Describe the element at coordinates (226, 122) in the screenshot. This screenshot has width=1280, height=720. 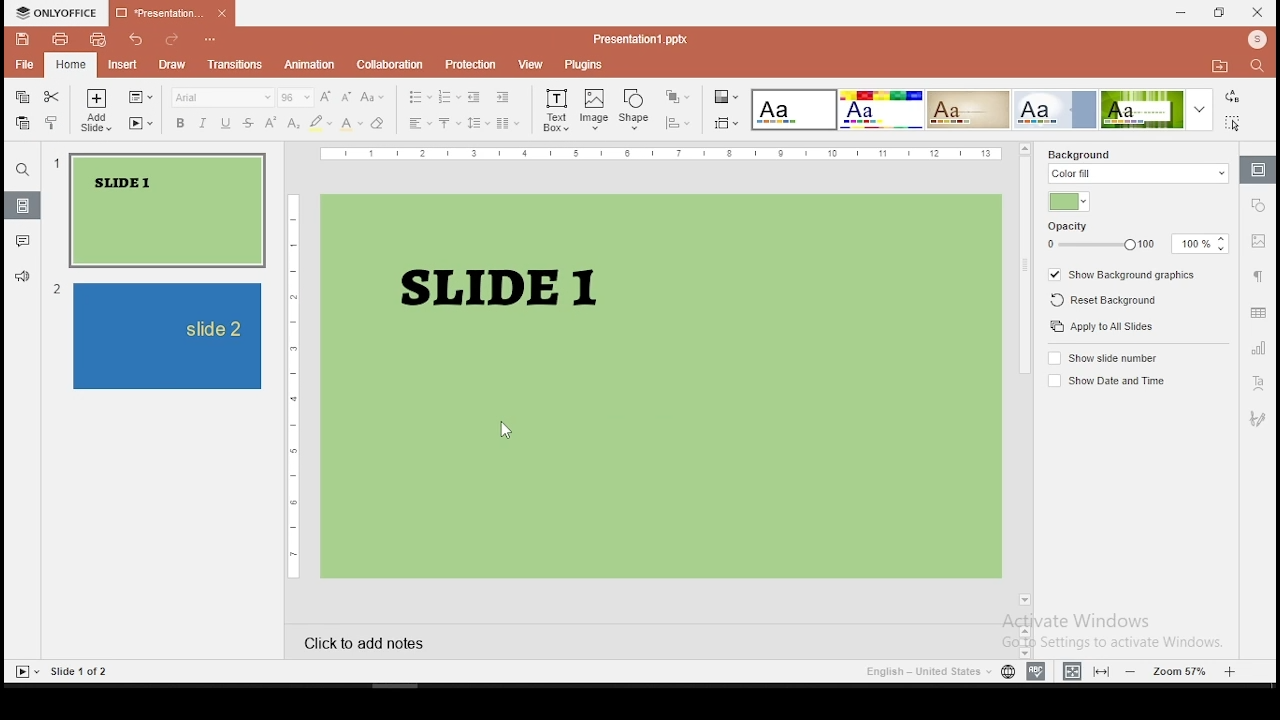
I see `underline` at that location.